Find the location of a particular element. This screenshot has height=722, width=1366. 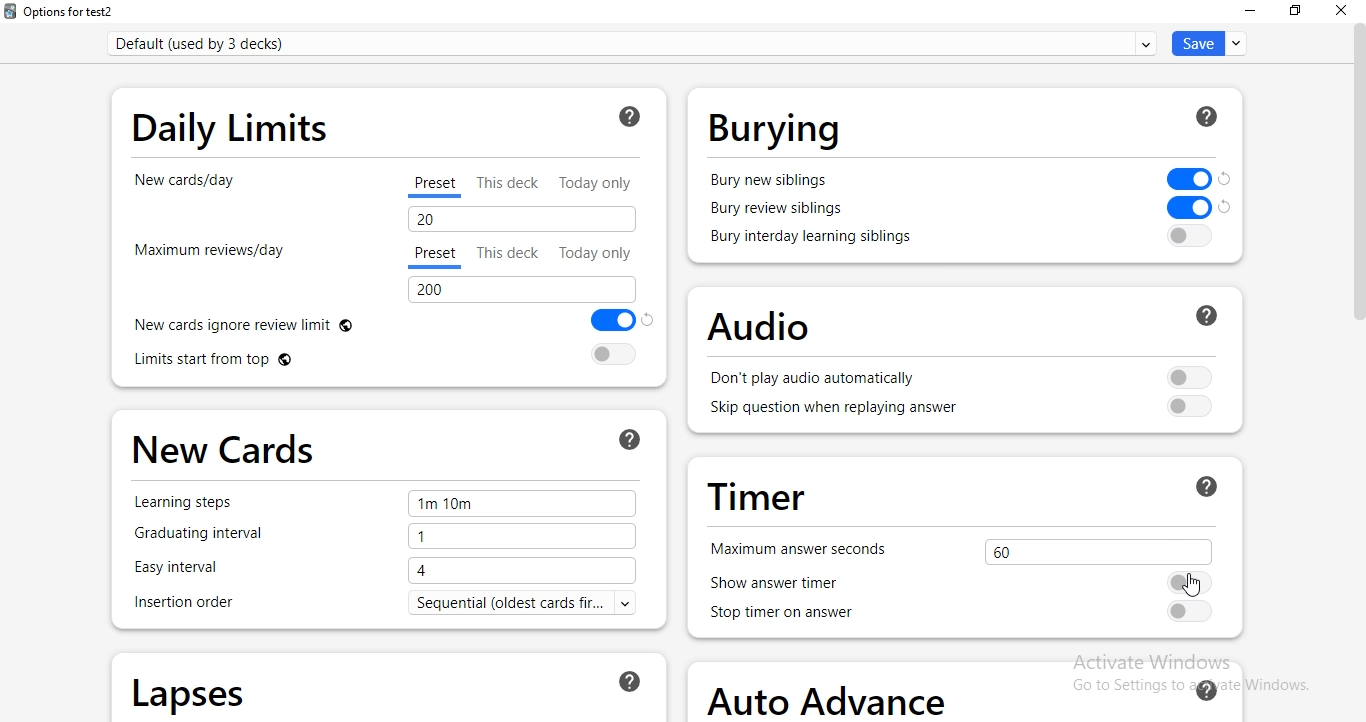

show answer time is located at coordinates (962, 586).